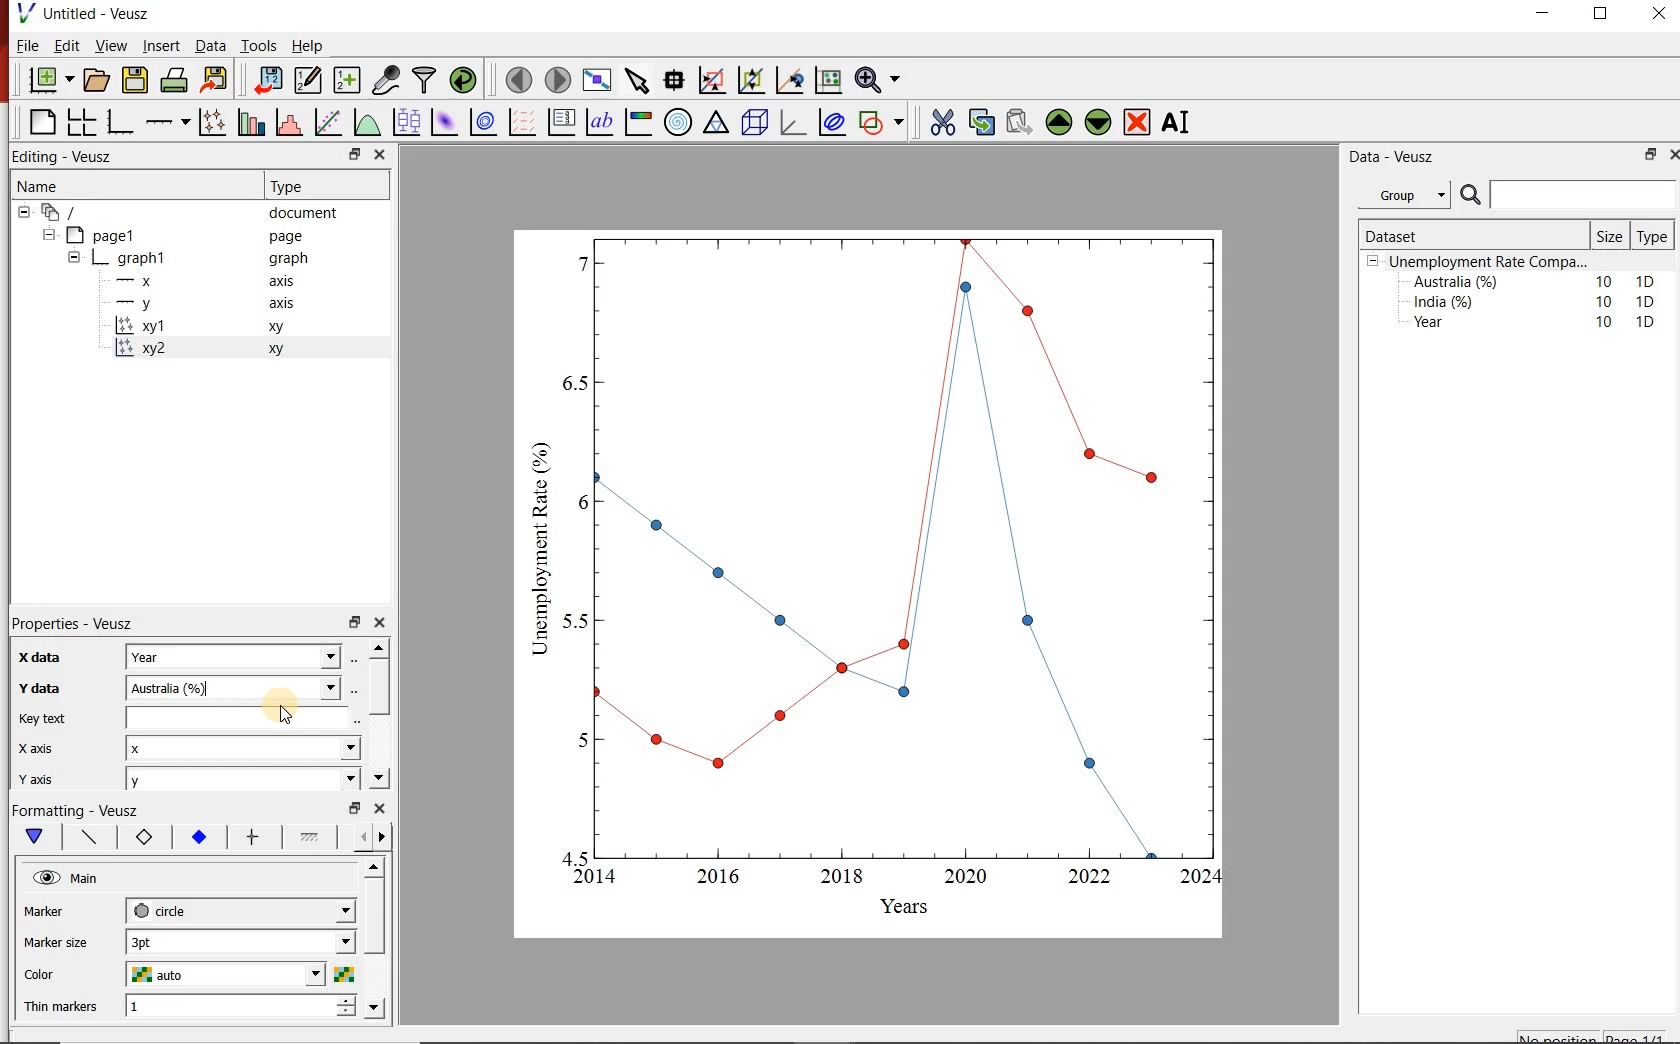 This screenshot has width=1680, height=1044. What do you see at coordinates (367, 122) in the screenshot?
I see `plot a function` at bounding box center [367, 122].